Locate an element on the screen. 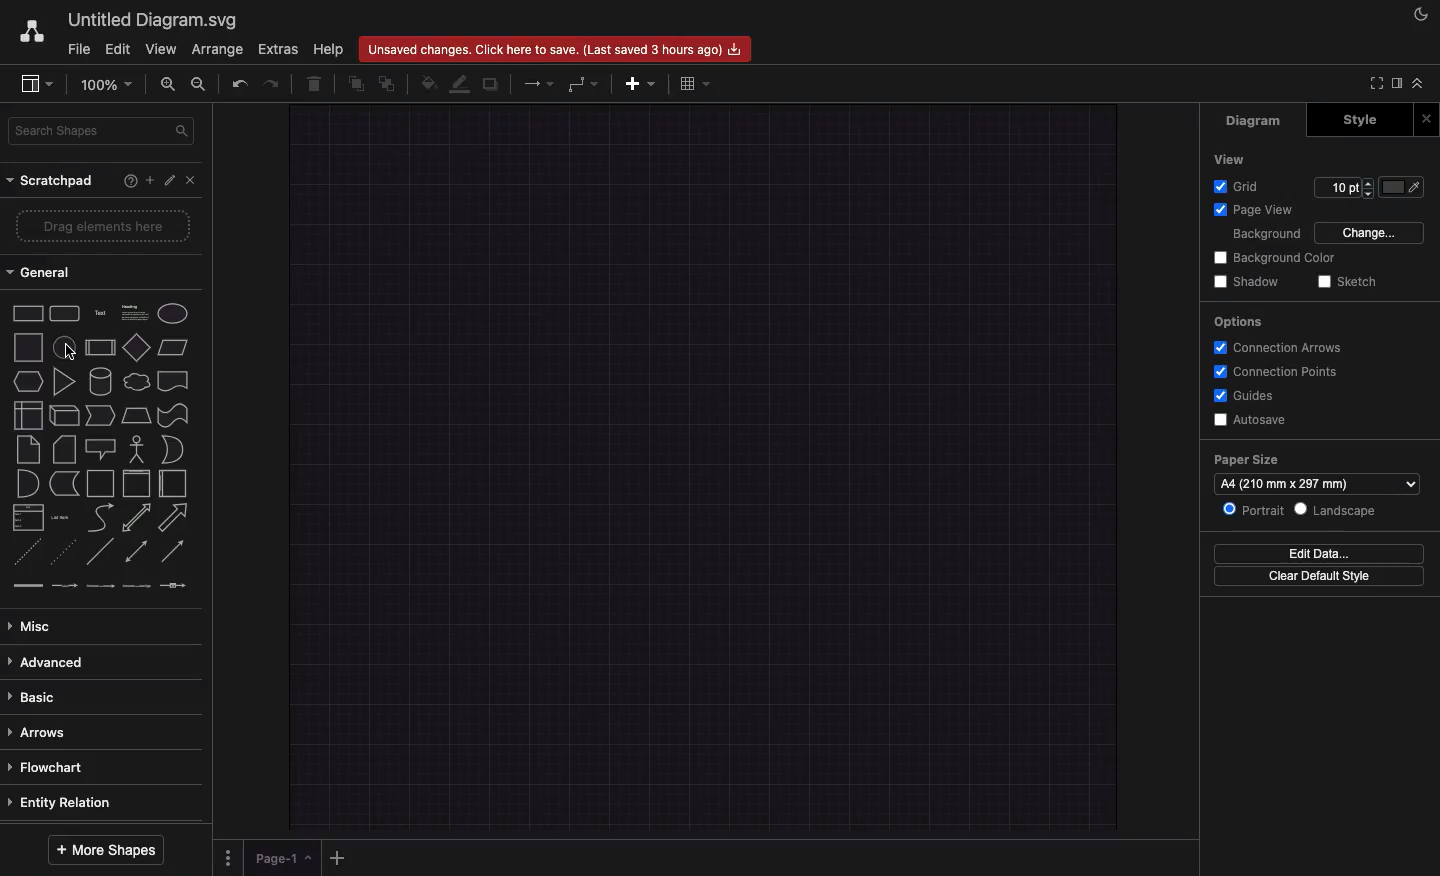  Add is located at coordinates (342, 856).